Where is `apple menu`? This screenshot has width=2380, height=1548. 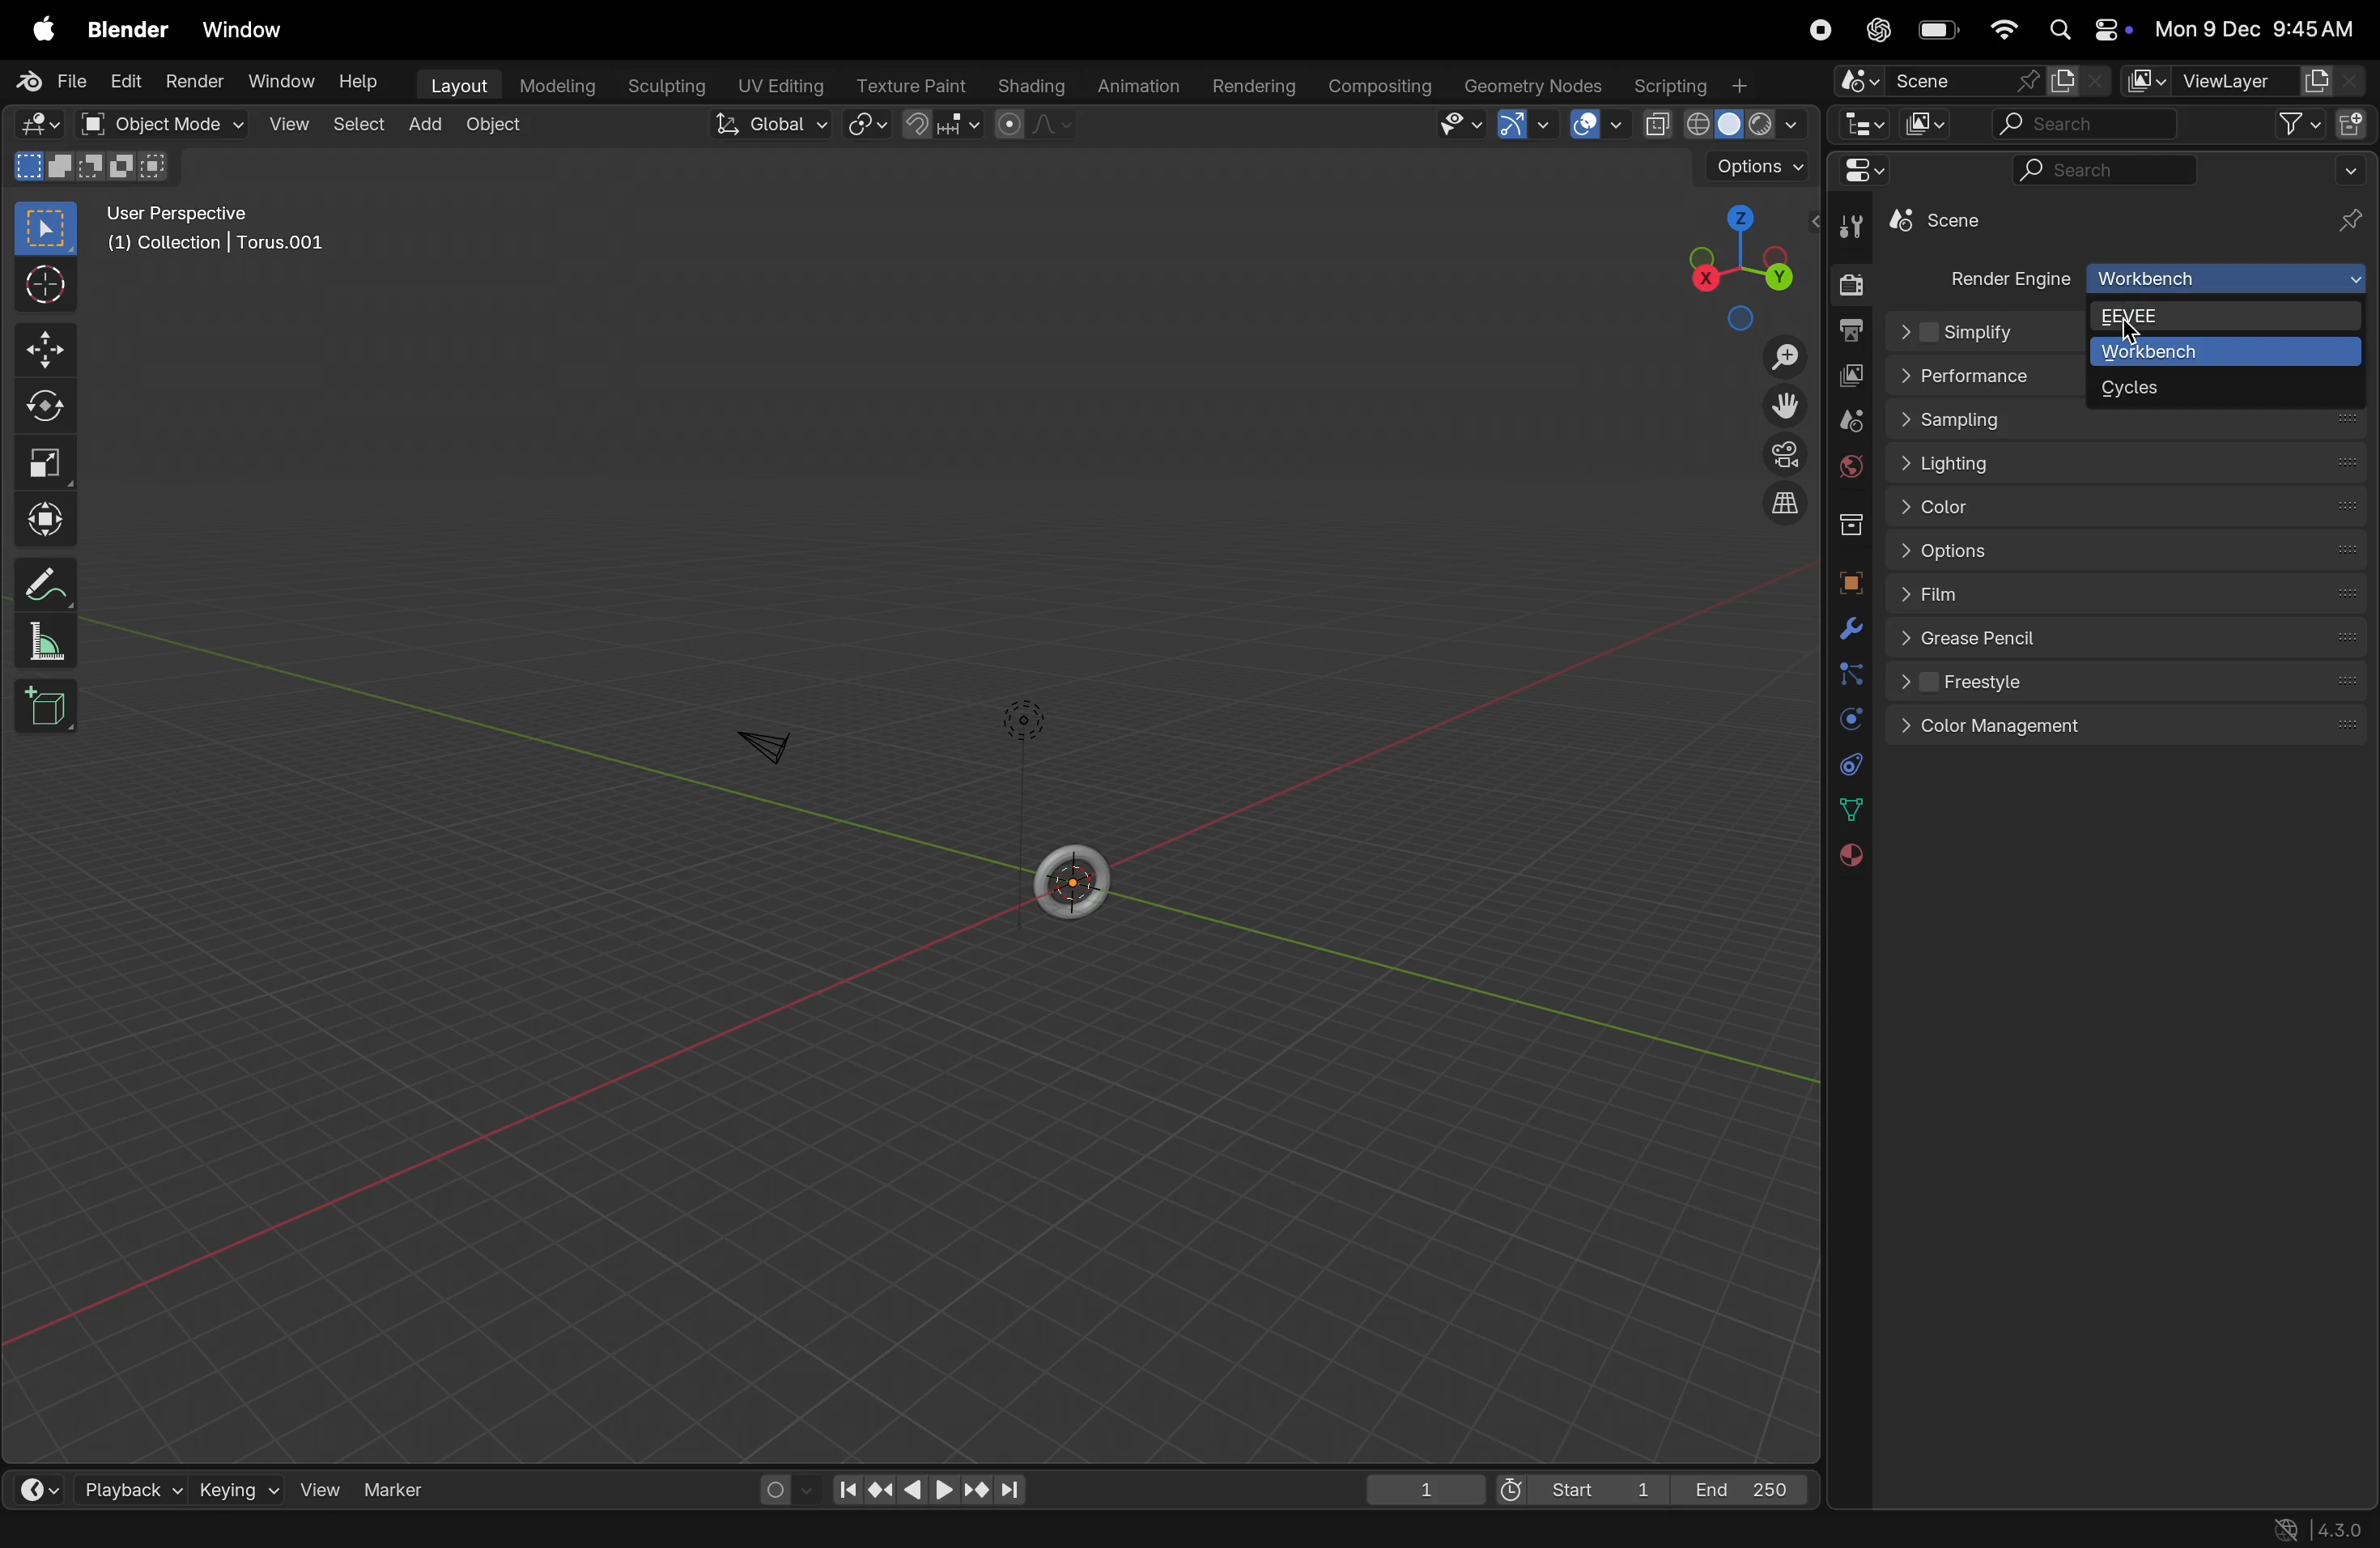 apple menu is located at coordinates (39, 28).